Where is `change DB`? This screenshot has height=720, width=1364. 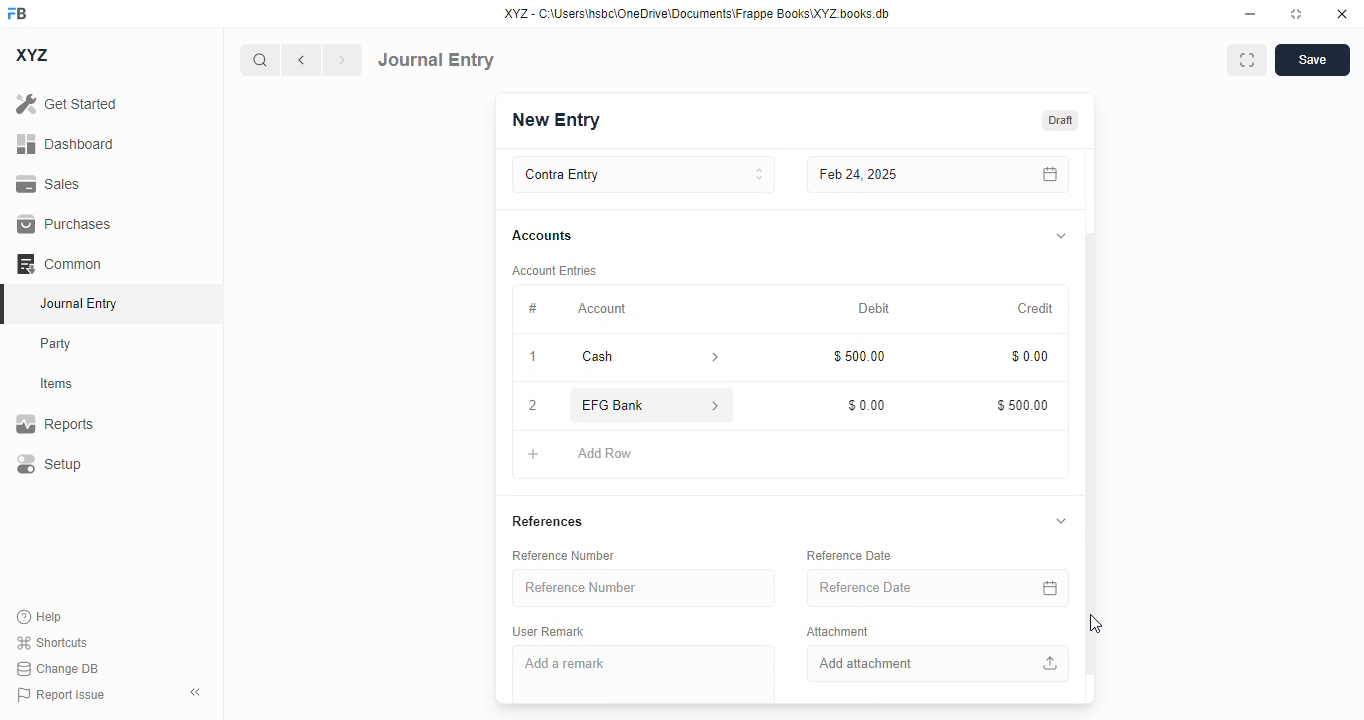
change DB is located at coordinates (57, 668).